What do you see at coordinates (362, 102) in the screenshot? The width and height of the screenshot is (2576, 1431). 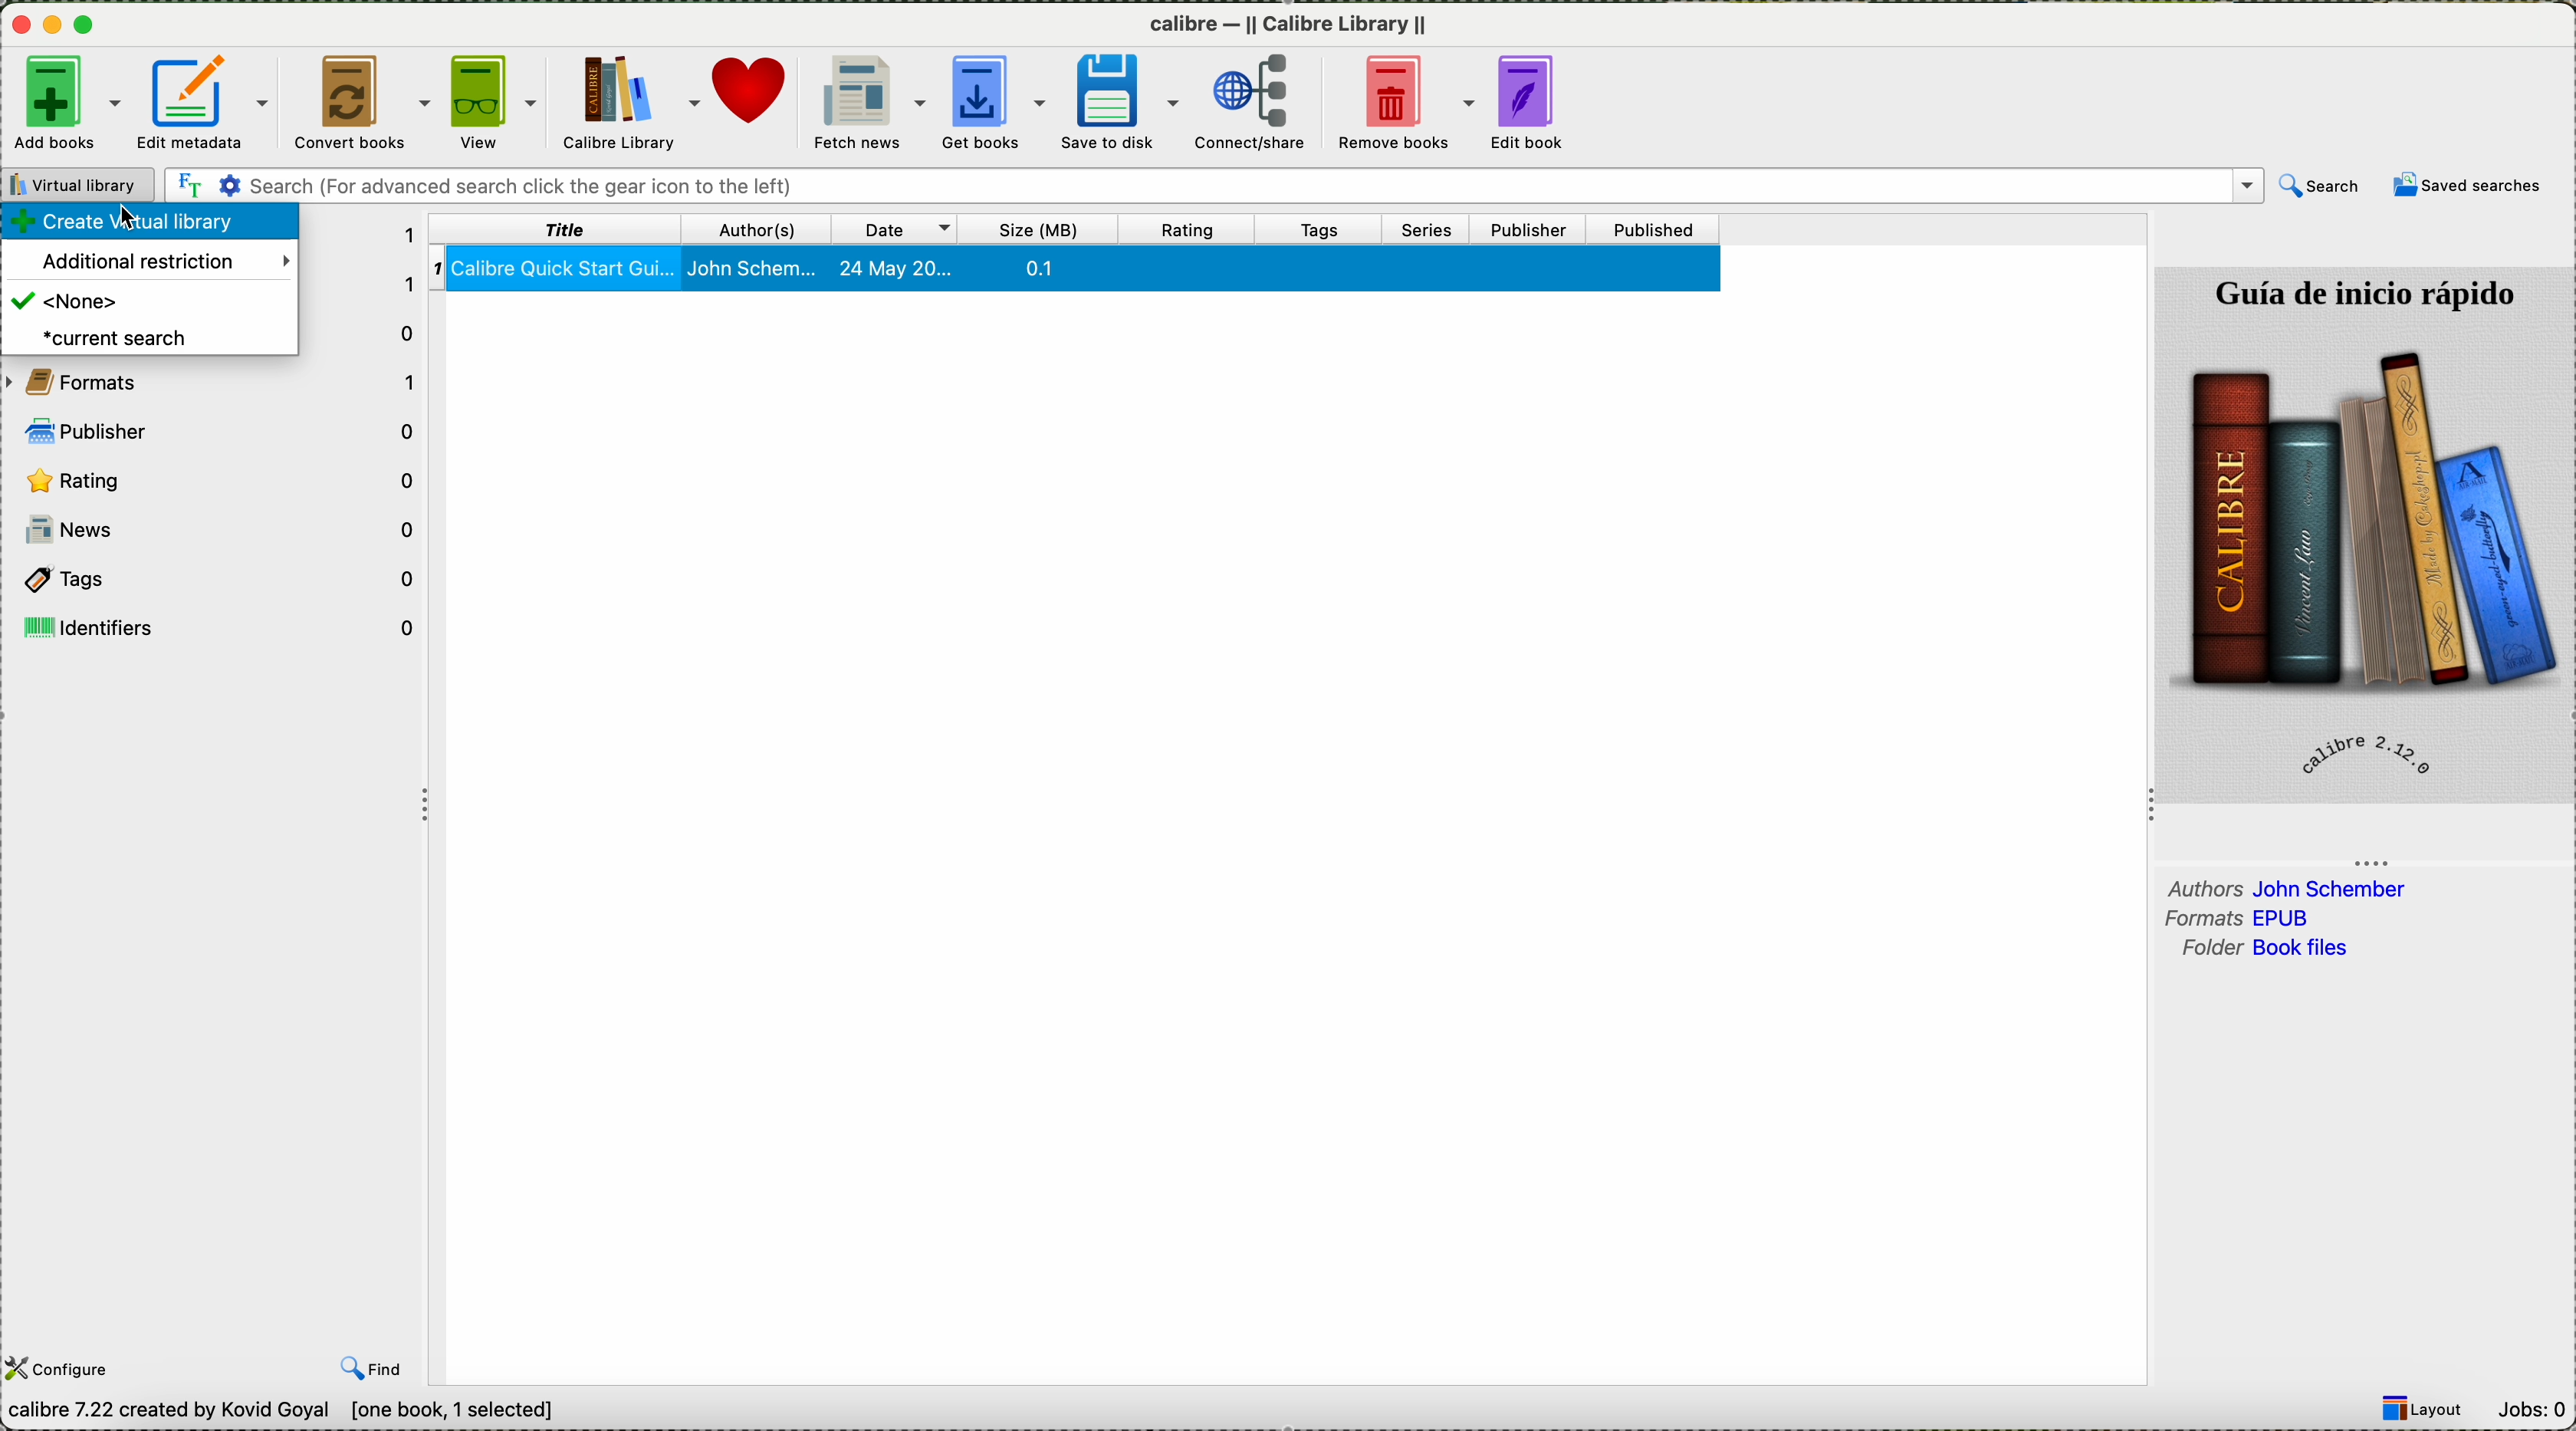 I see `convert books` at bounding box center [362, 102].